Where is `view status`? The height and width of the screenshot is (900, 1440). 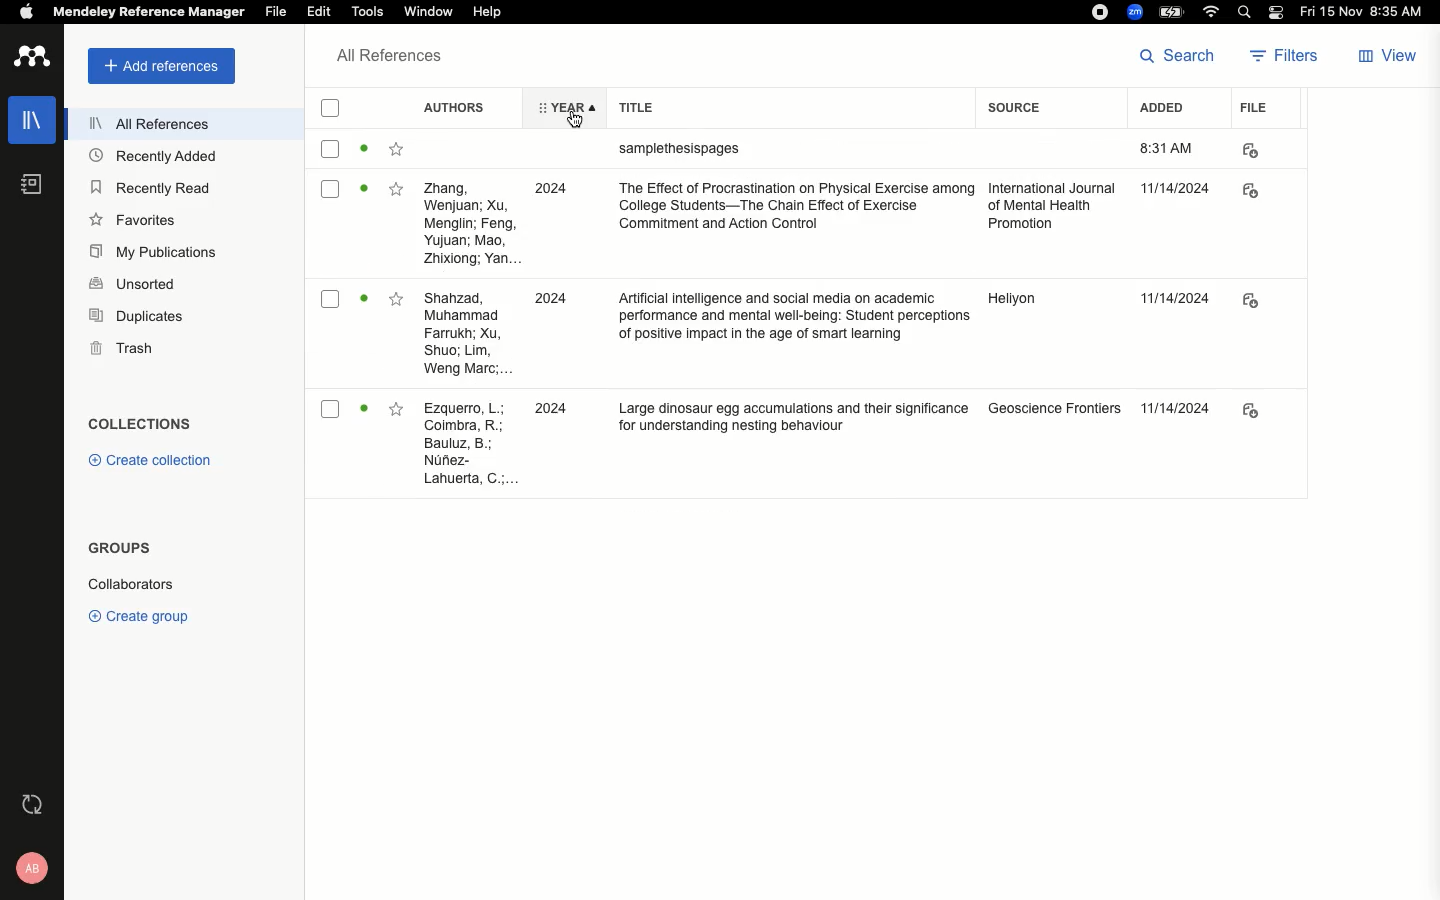 view status is located at coordinates (364, 411).